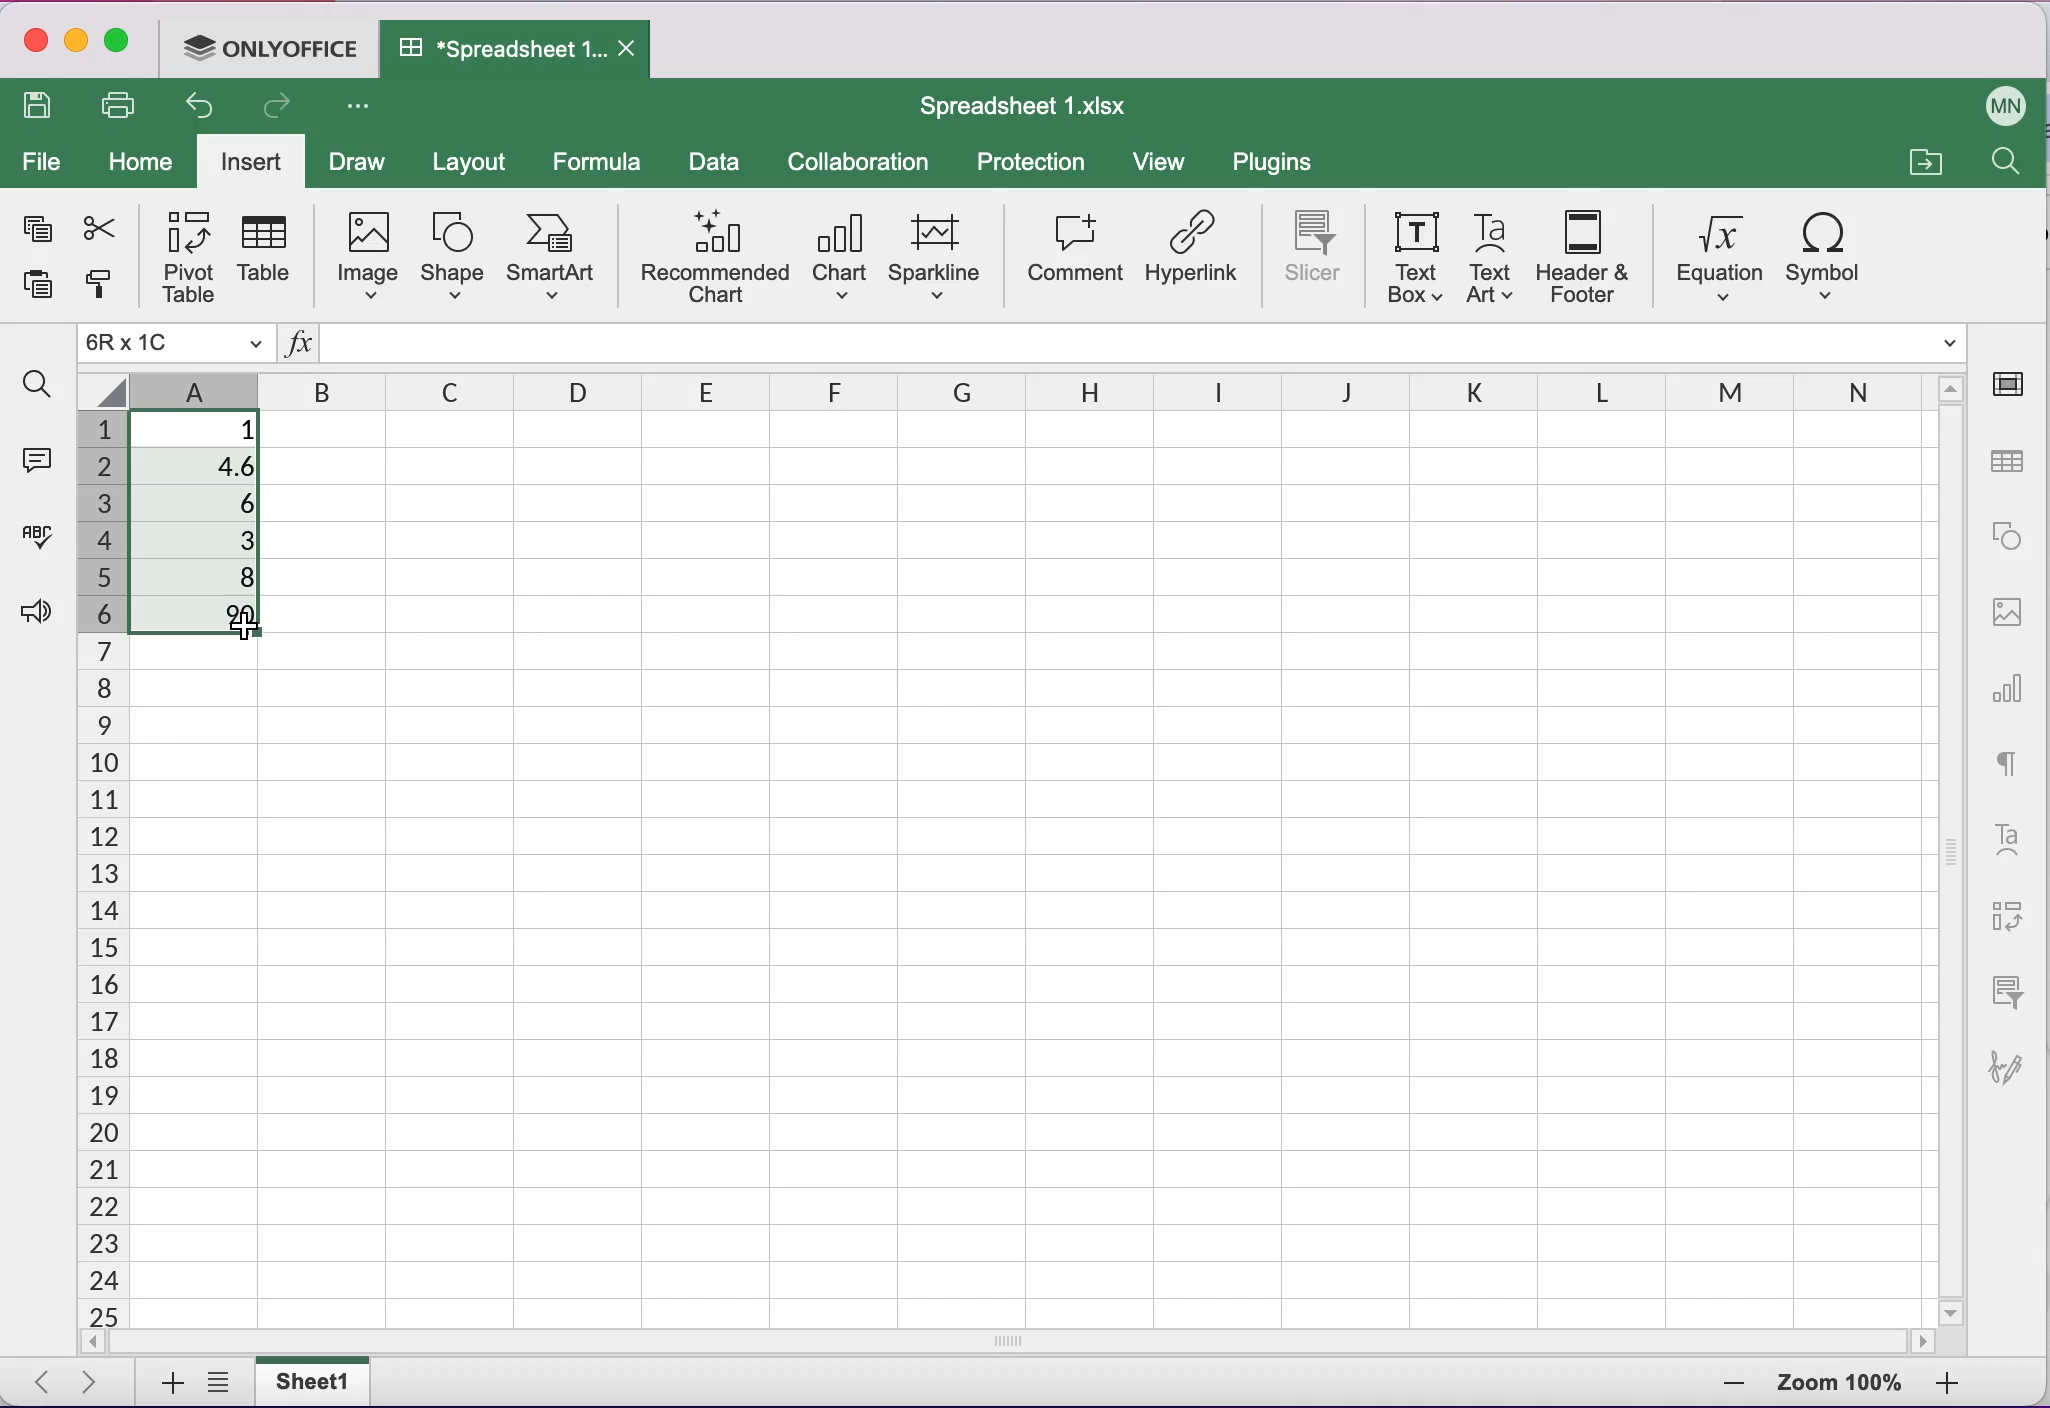  Describe the element at coordinates (2006, 844) in the screenshot. I see `text art` at that location.